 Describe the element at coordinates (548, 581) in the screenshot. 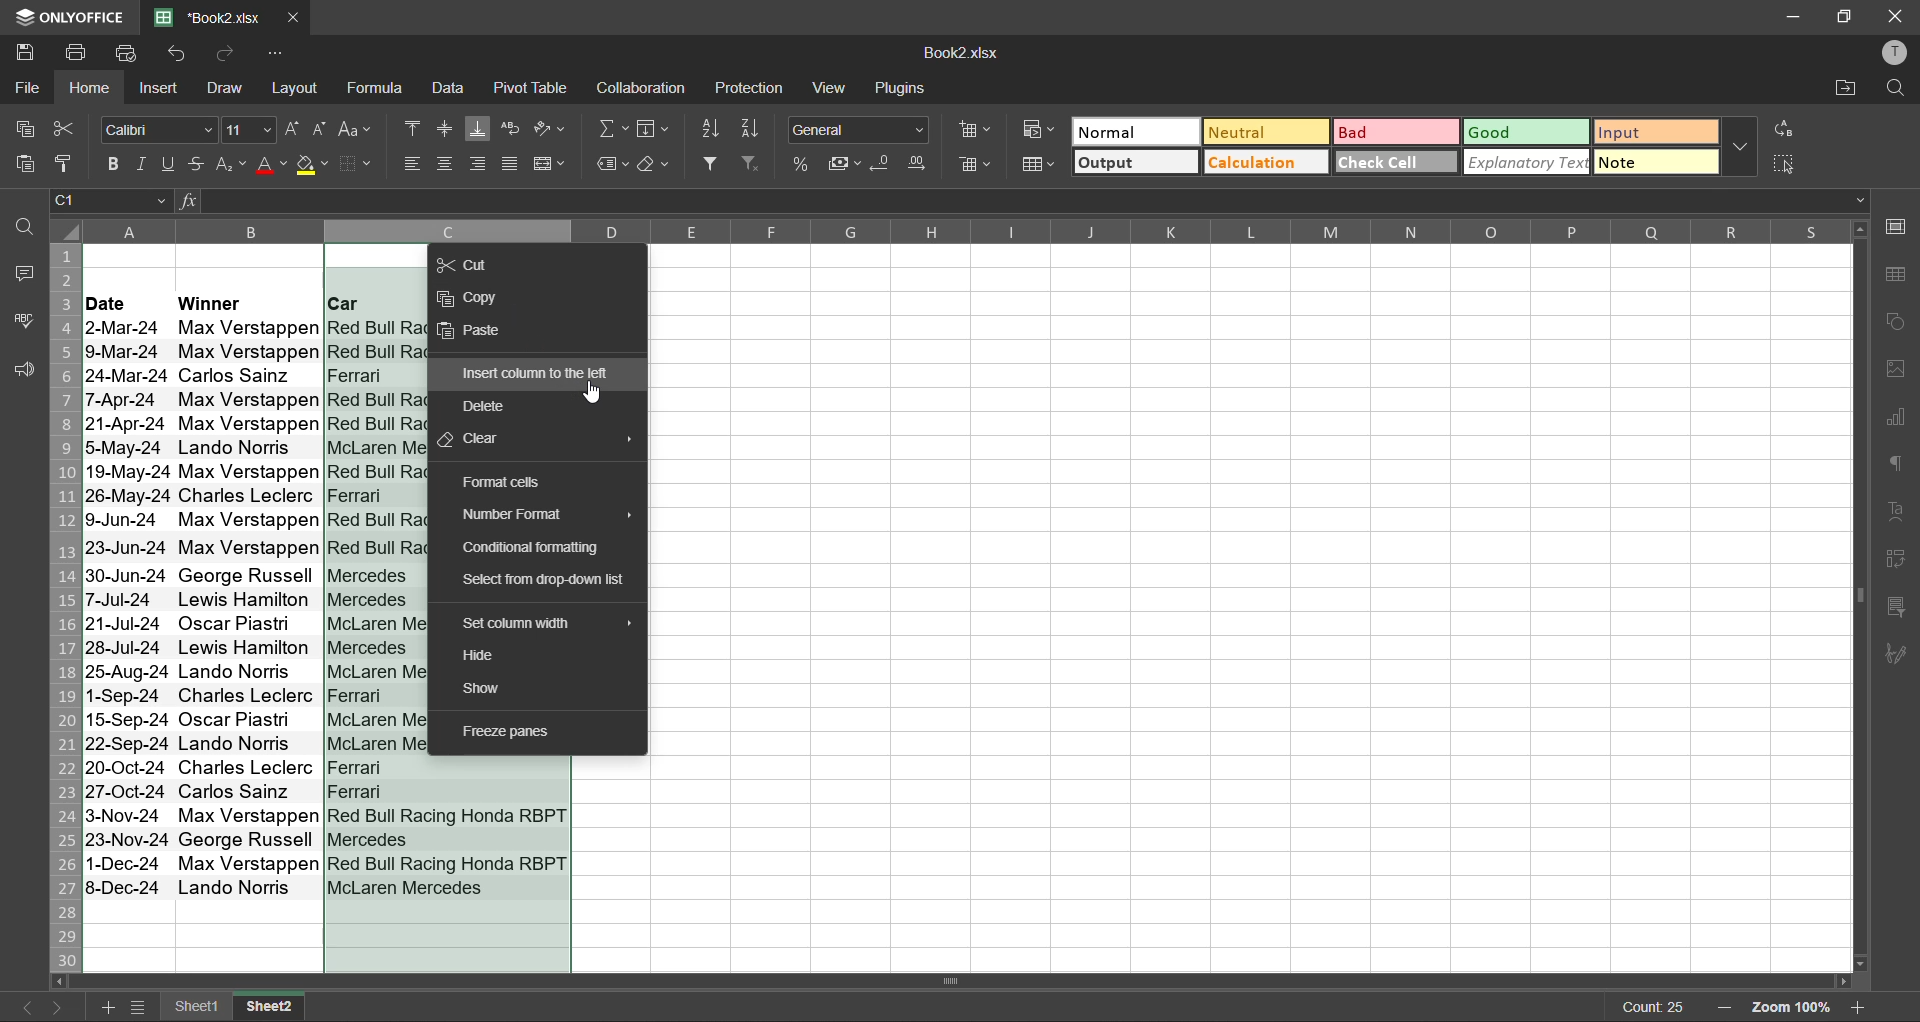

I see `select from drop down list` at that location.